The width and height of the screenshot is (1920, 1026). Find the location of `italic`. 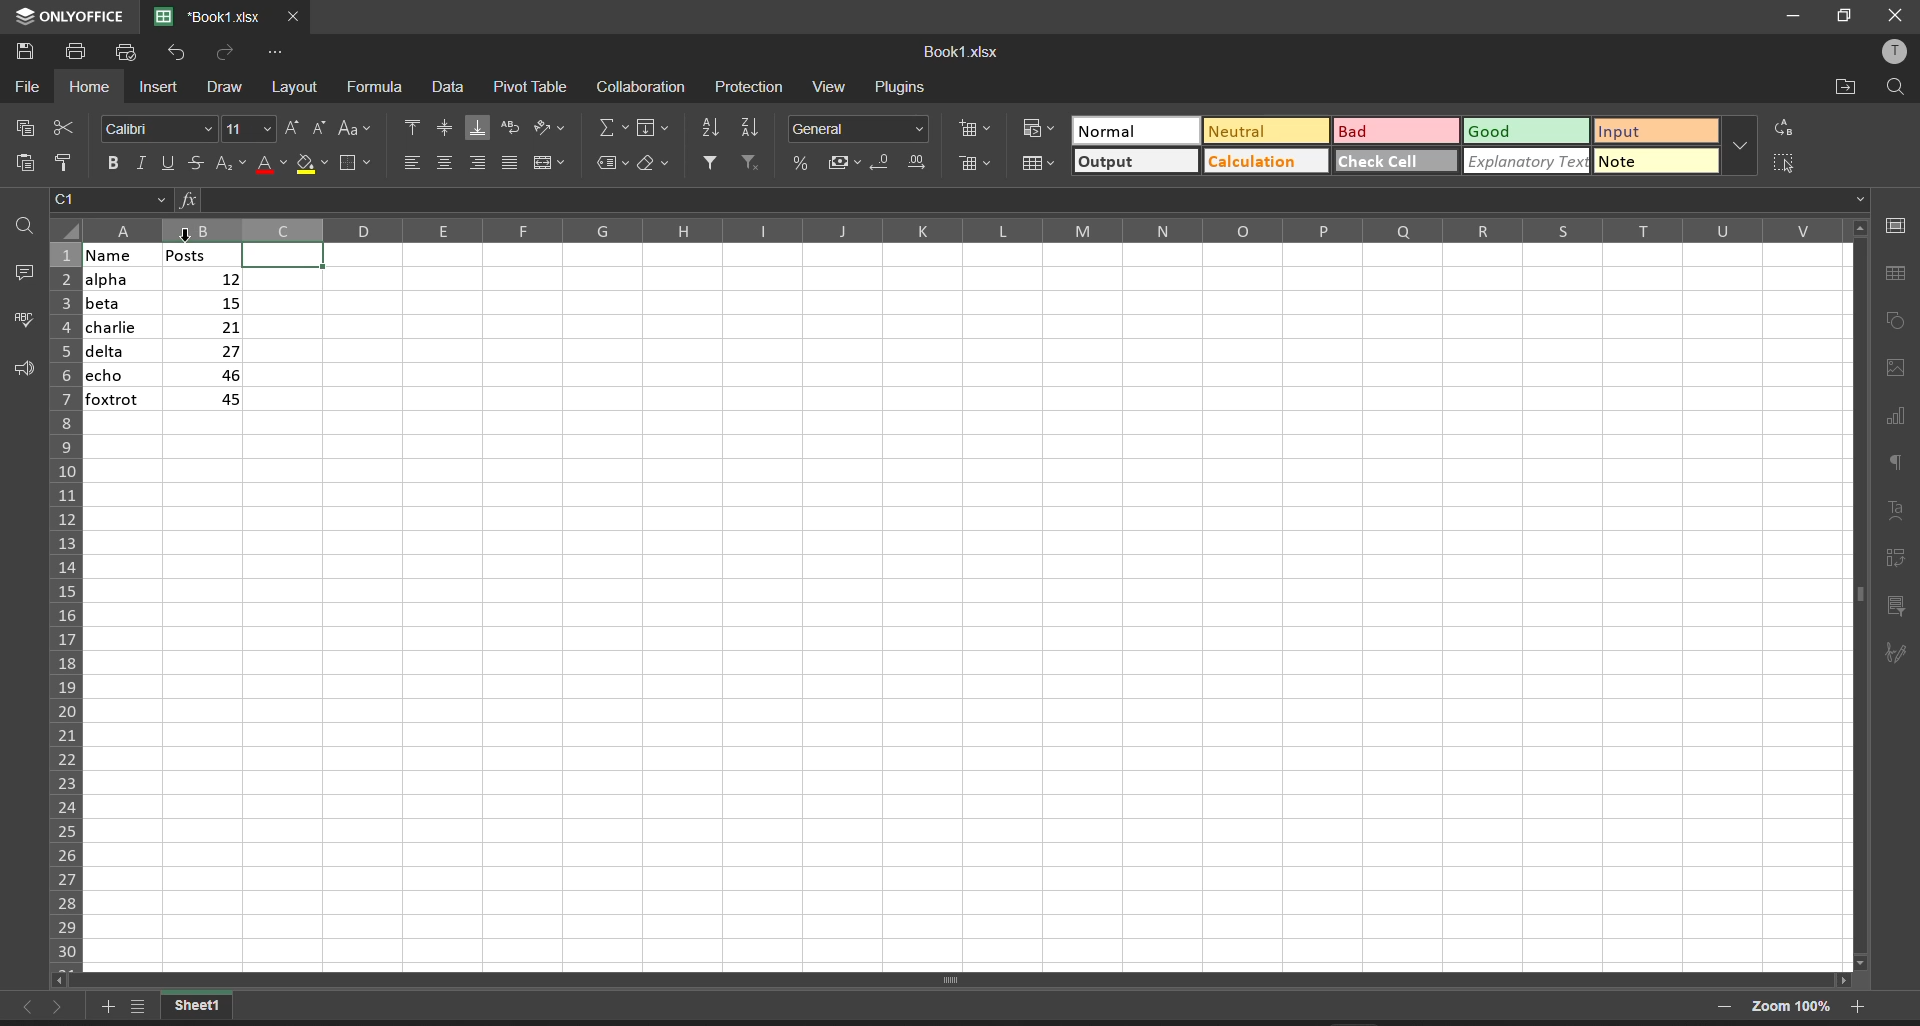

italic is located at coordinates (139, 164).